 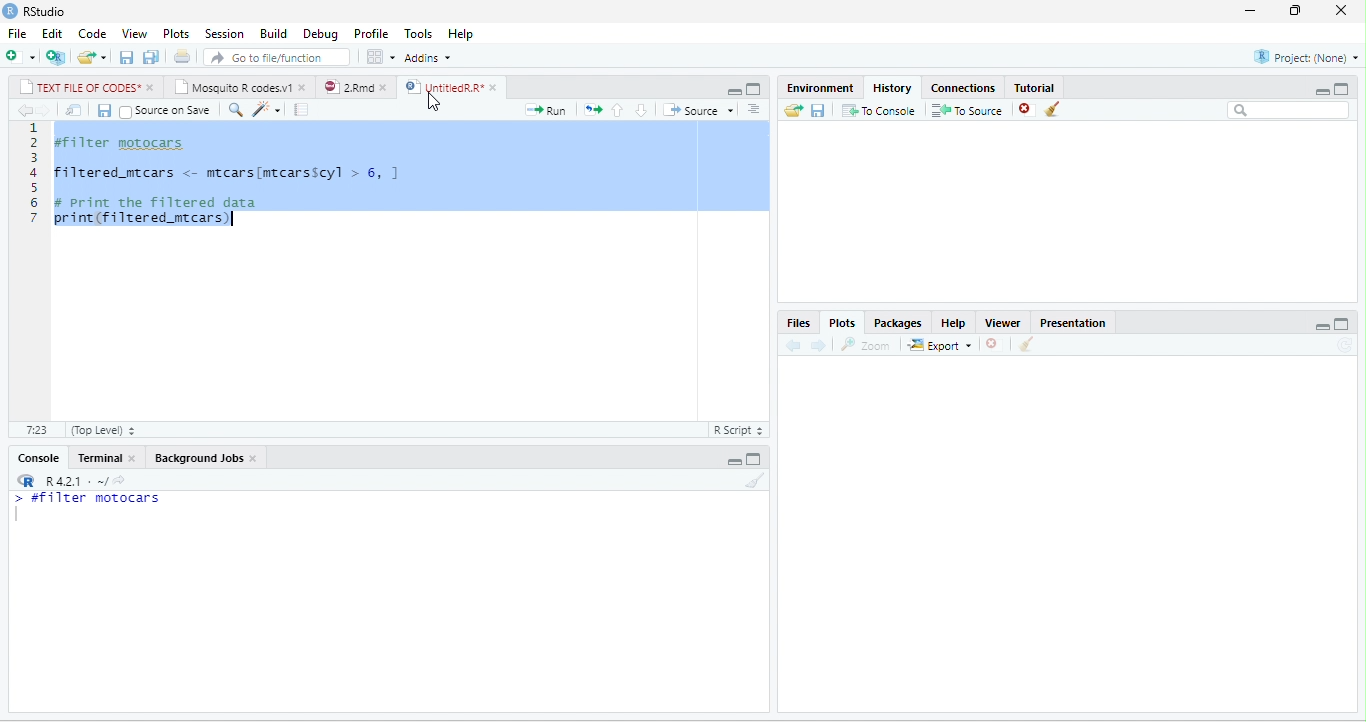 I want to click on Debug, so click(x=320, y=35).